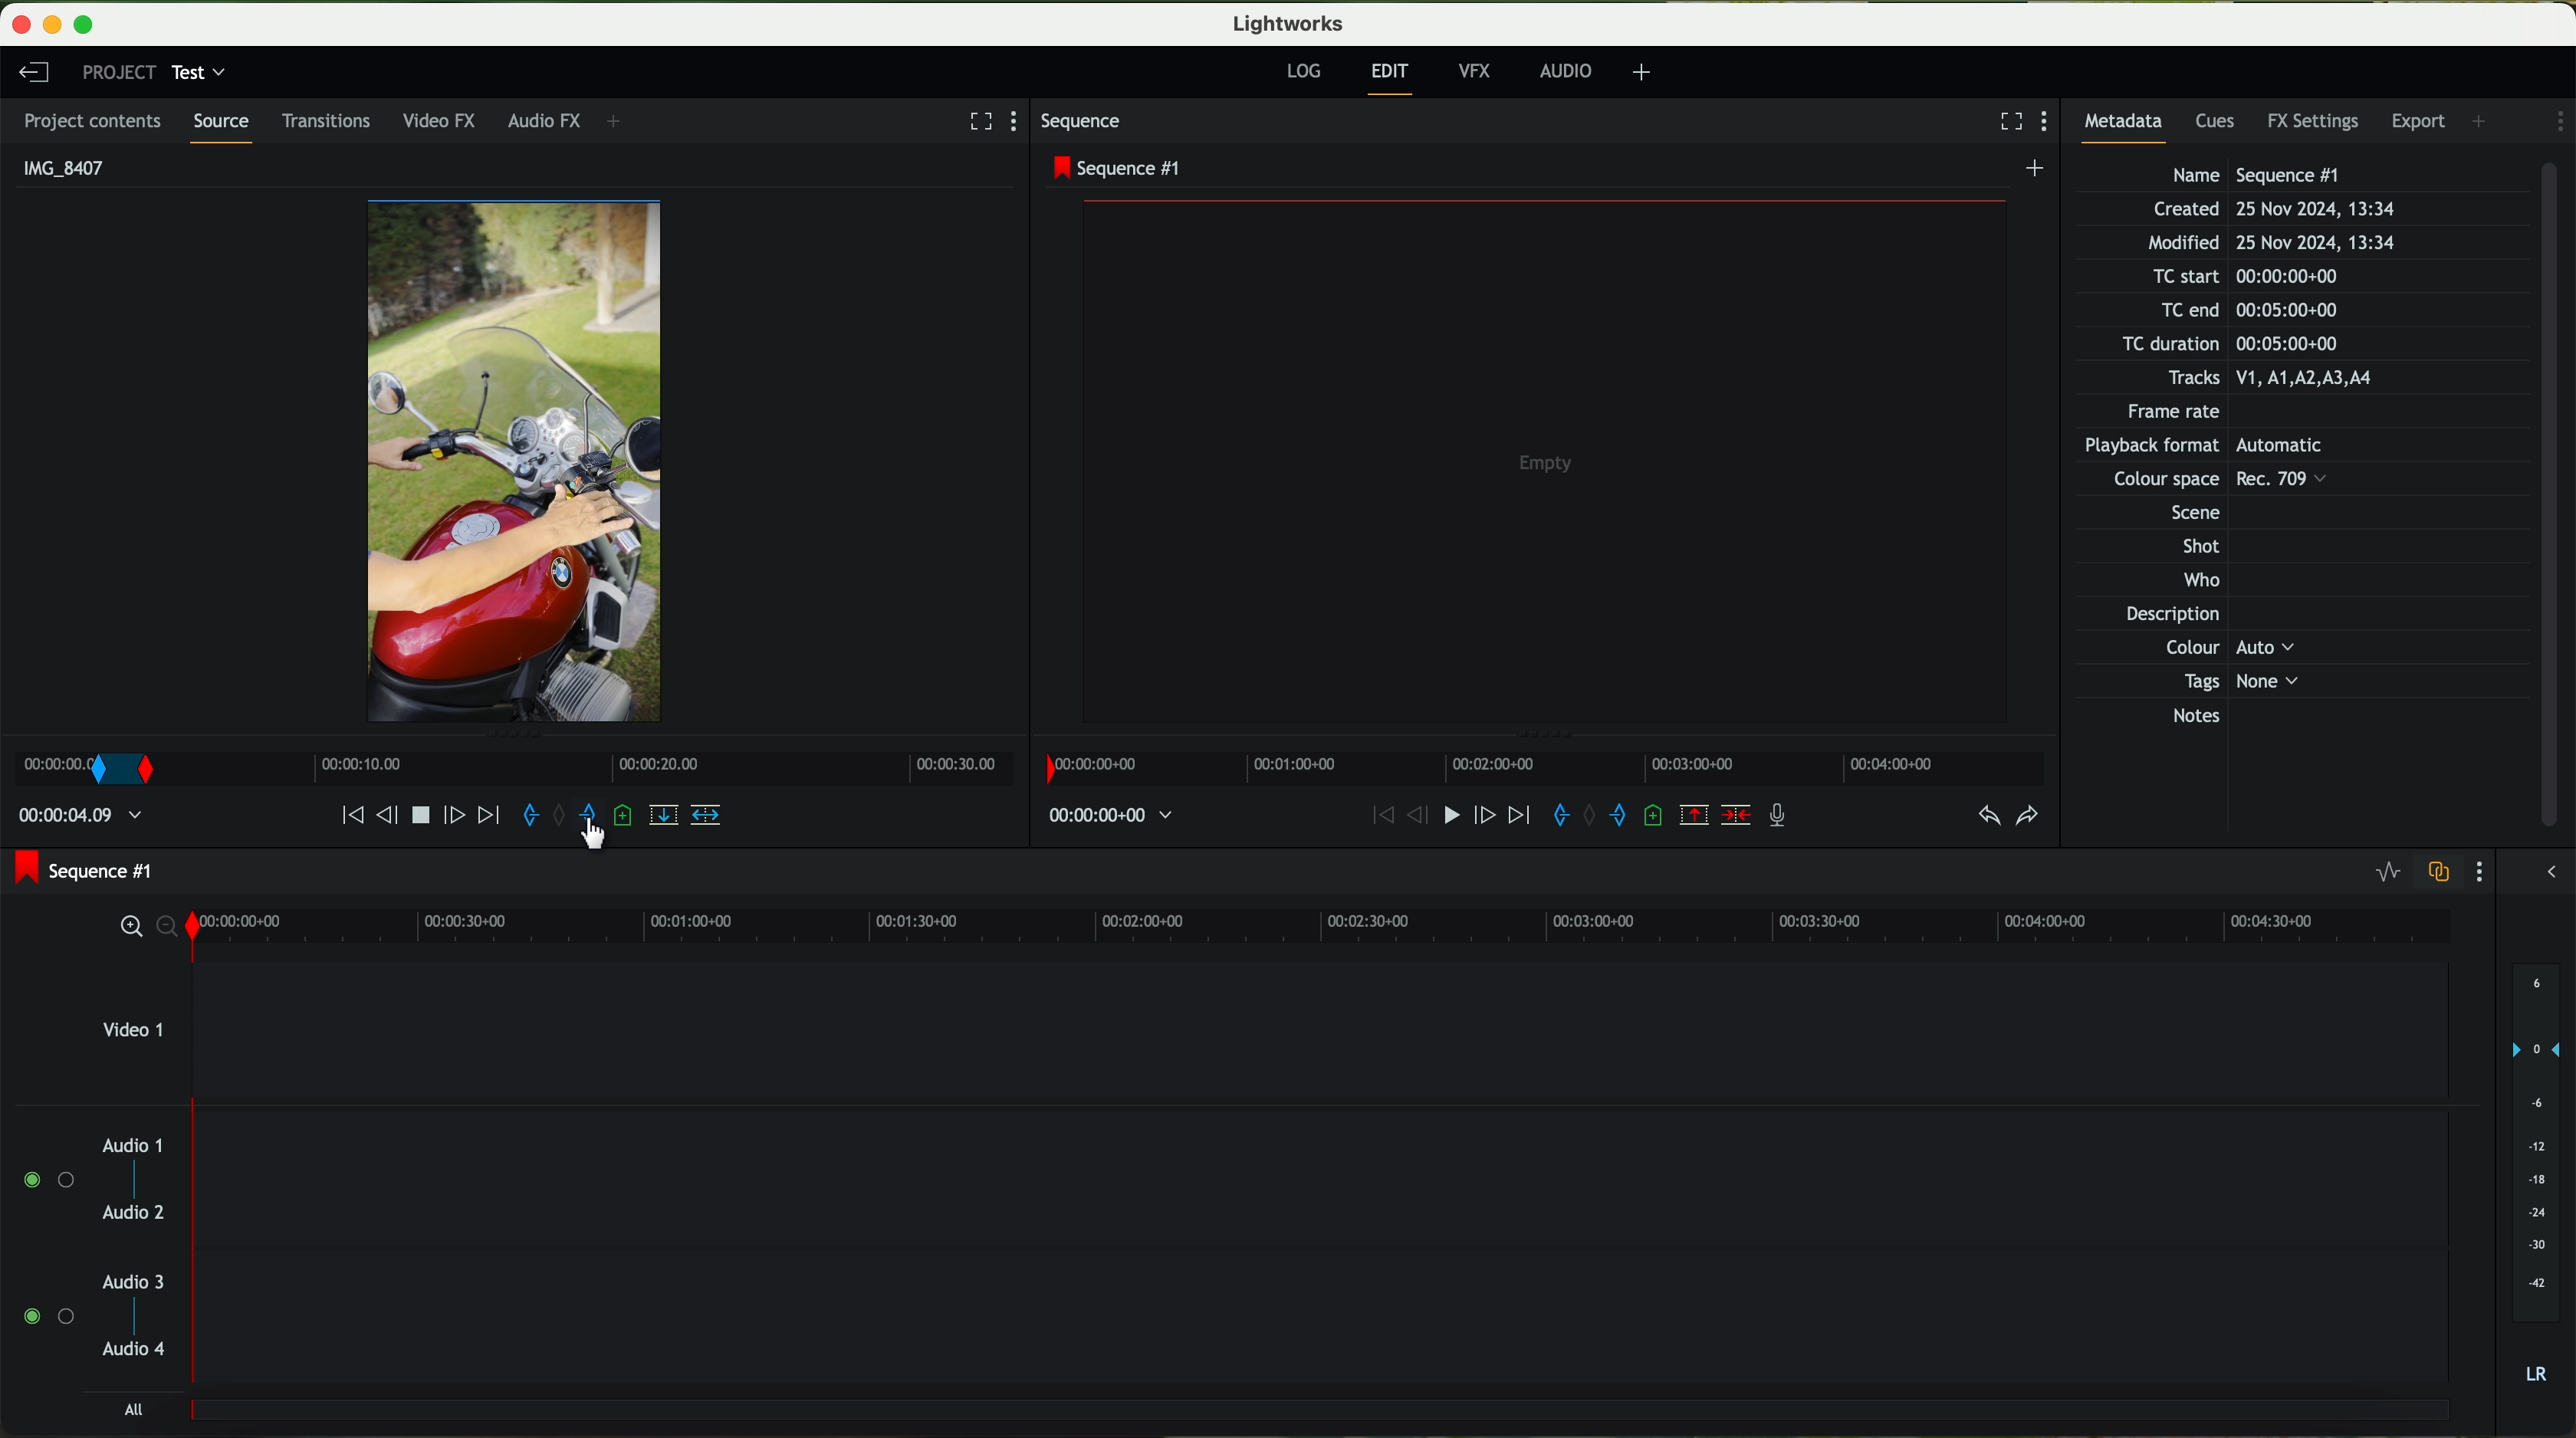 This screenshot has height=1438, width=2576. I want to click on track, so click(1323, 1413).